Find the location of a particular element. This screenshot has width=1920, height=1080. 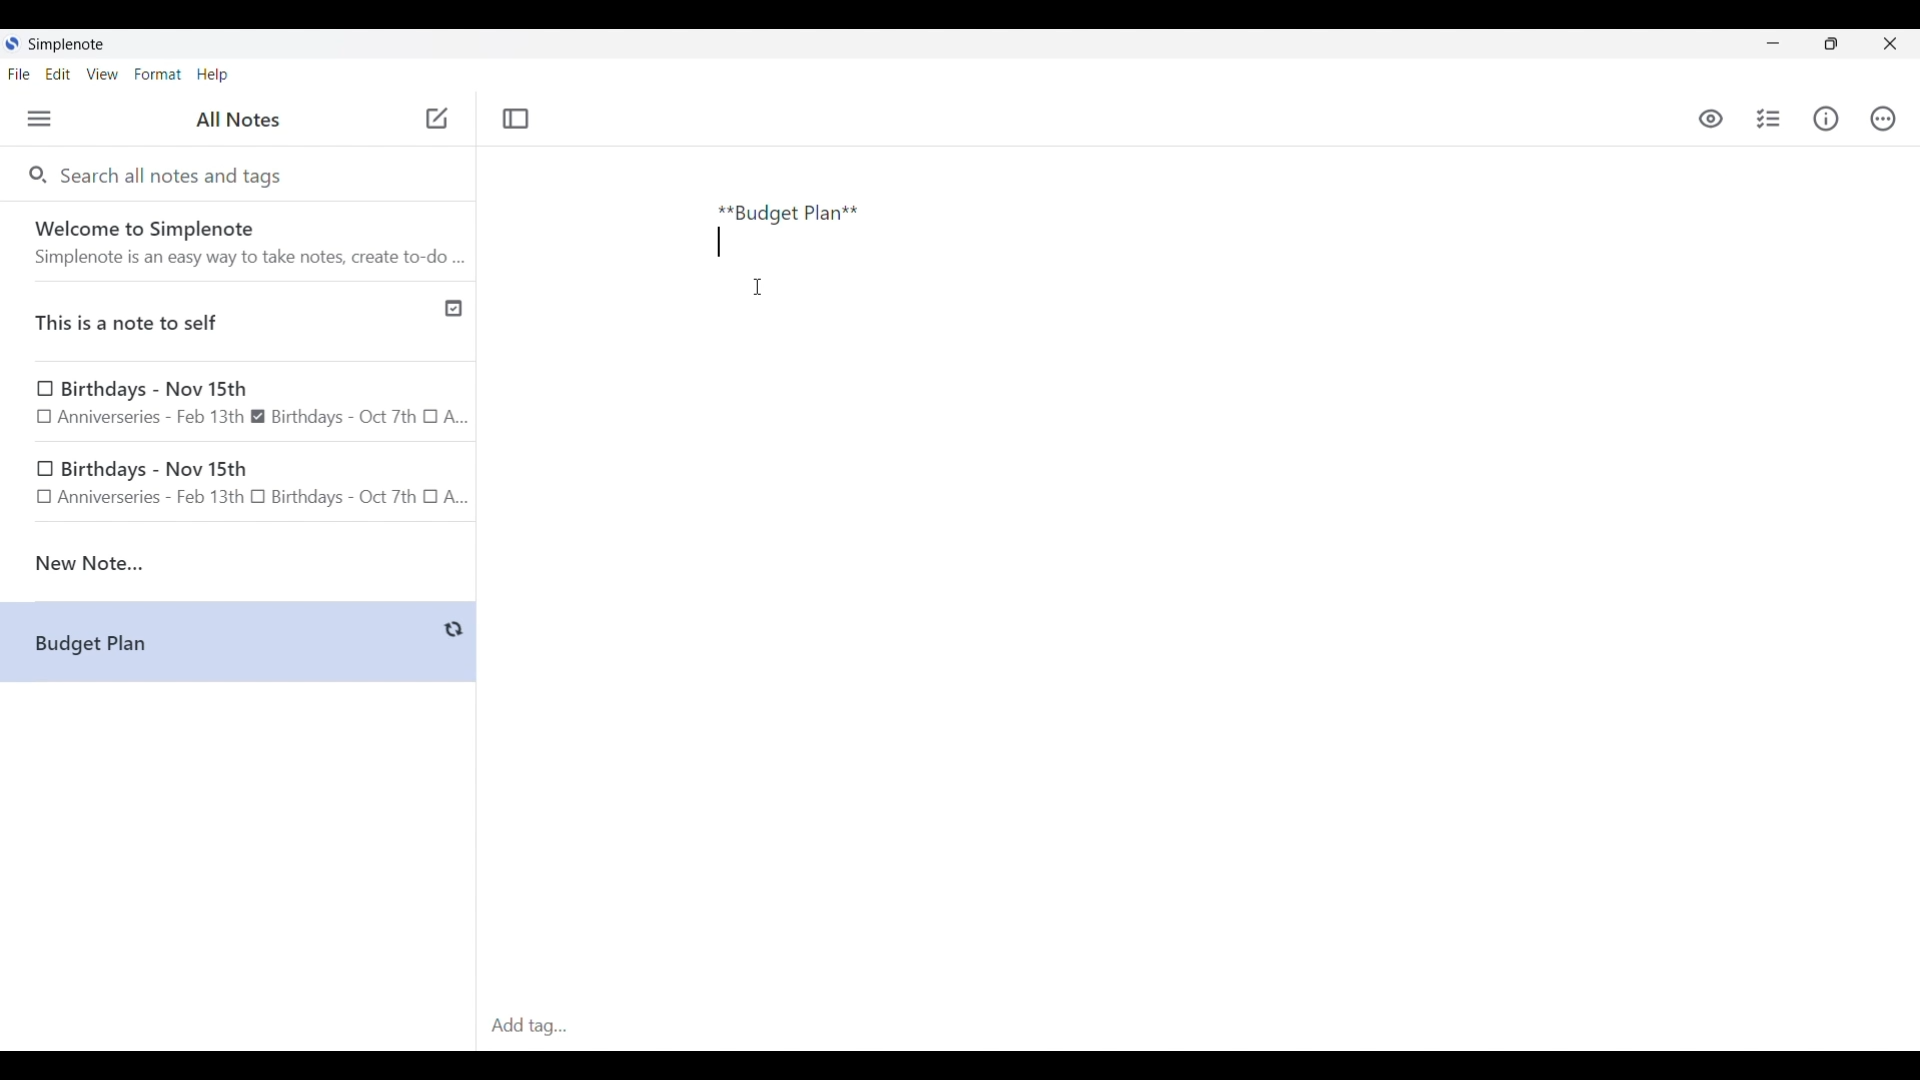

Search all notes and tags is located at coordinates (176, 174).